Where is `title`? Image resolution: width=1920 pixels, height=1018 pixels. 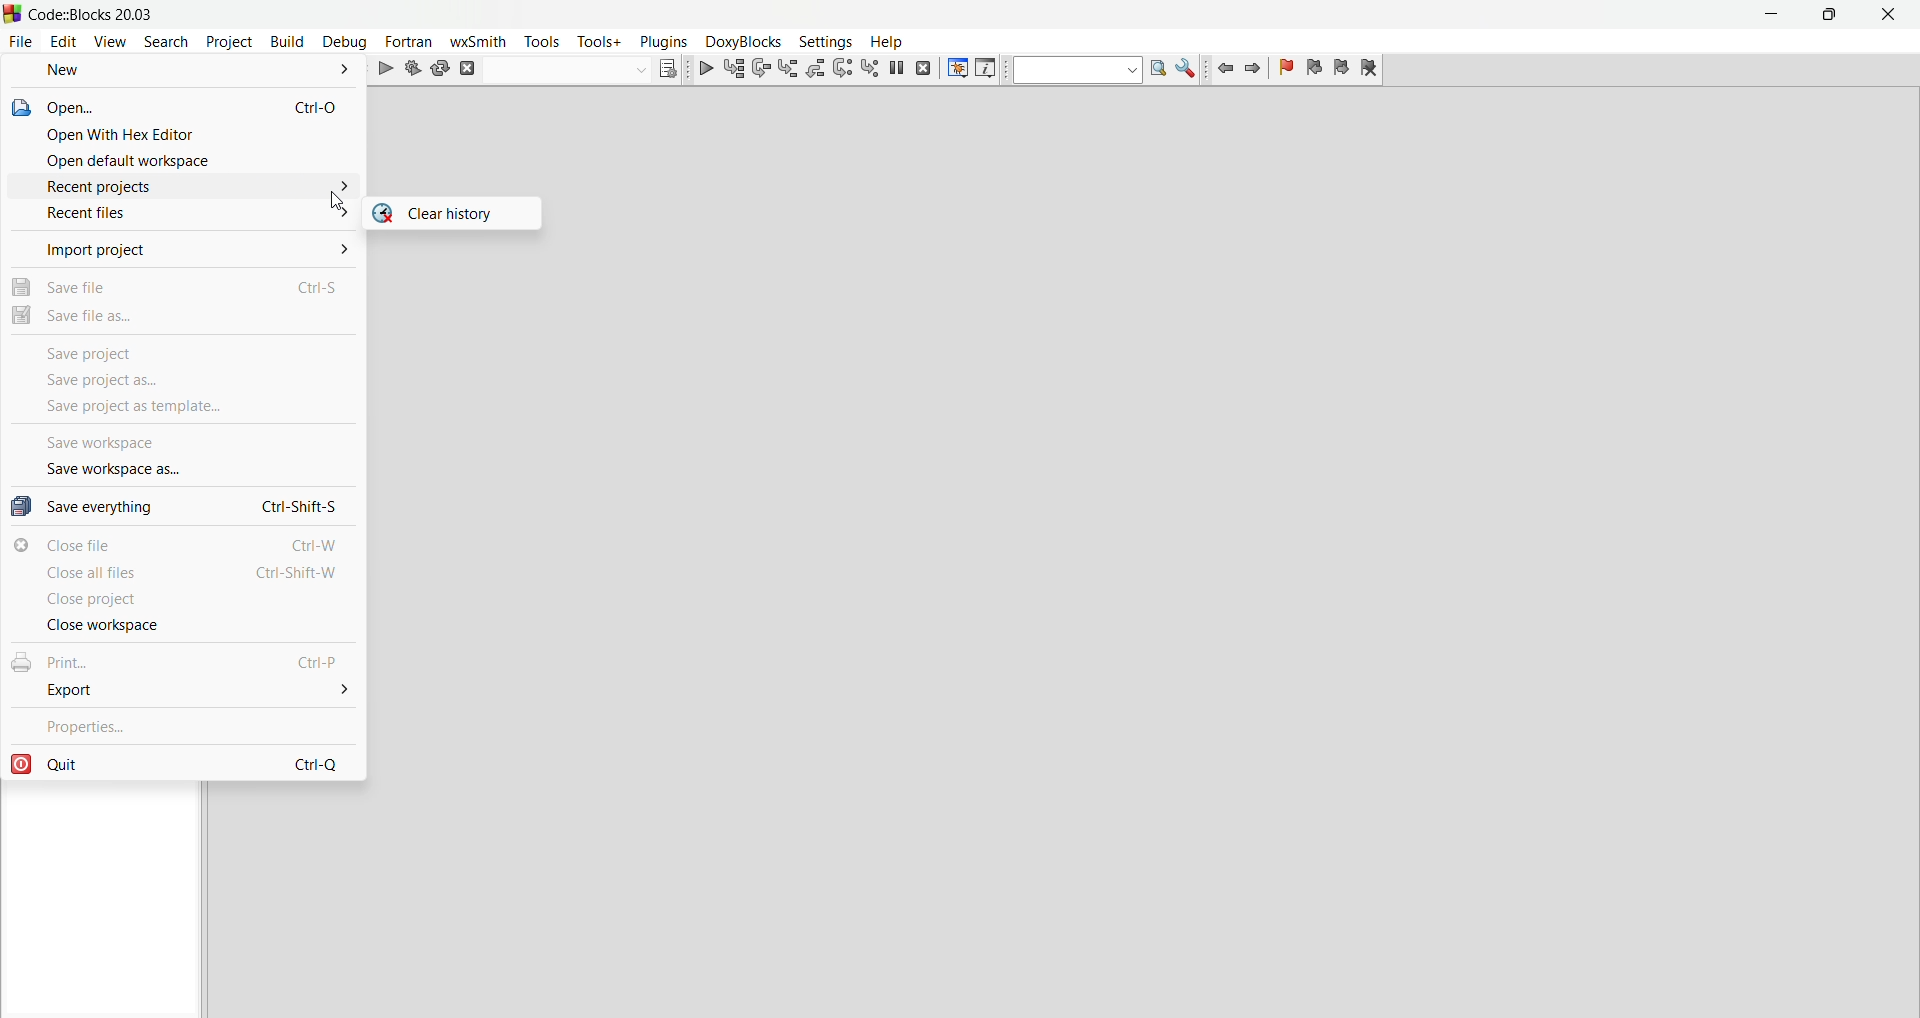
title is located at coordinates (93, 15).